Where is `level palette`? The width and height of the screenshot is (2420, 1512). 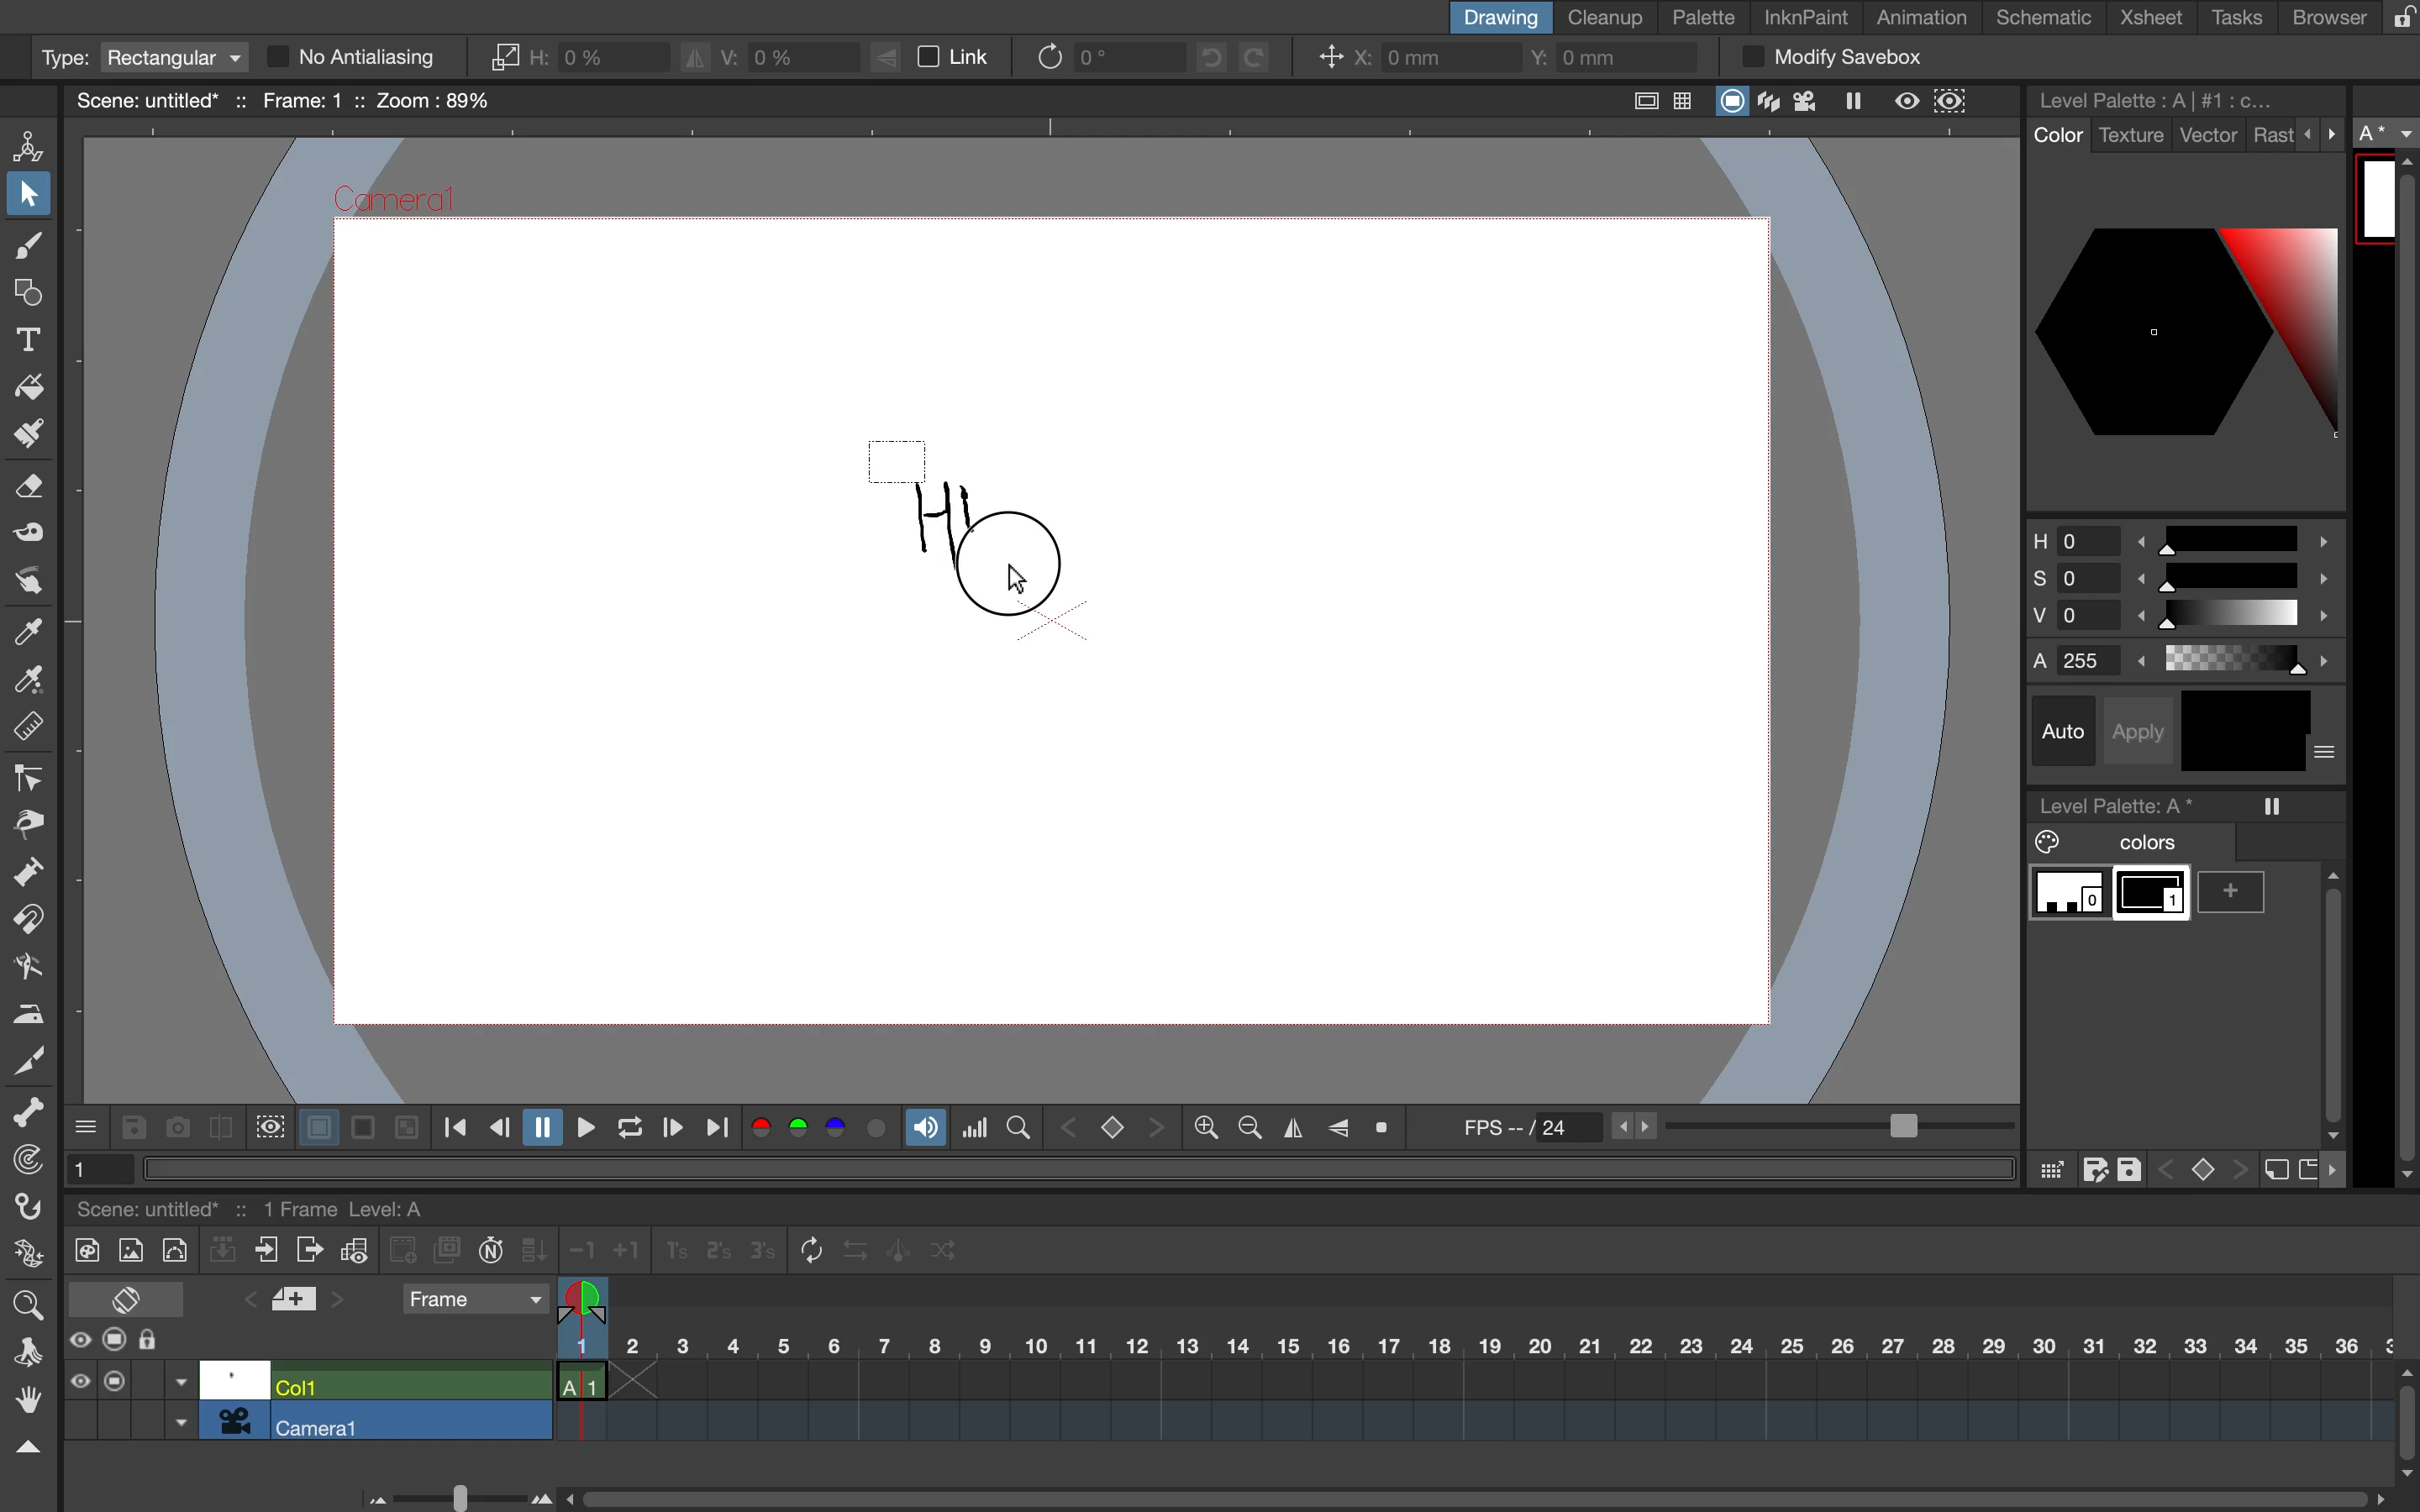
level palette is located at coordinates (2162, 99).